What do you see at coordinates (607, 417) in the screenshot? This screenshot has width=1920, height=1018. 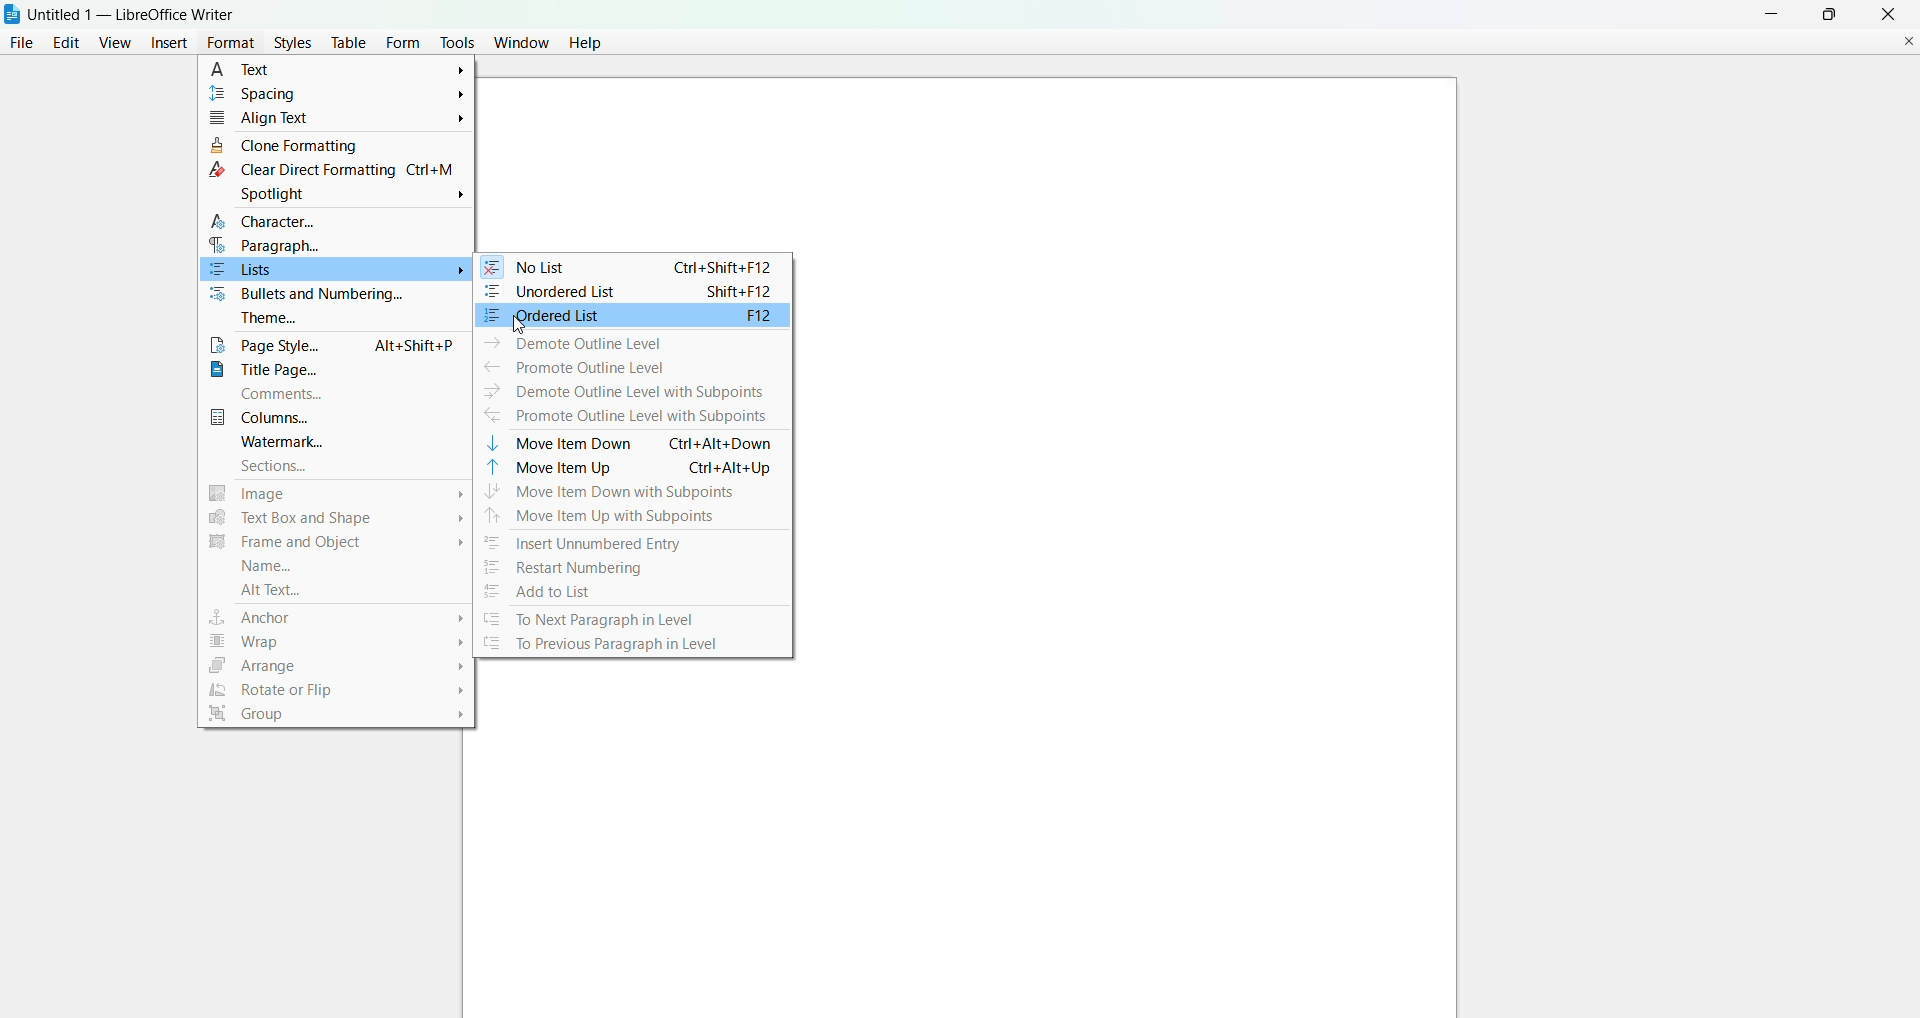 I see `promote outline level with subpoints` at bounding box center [607, 417].